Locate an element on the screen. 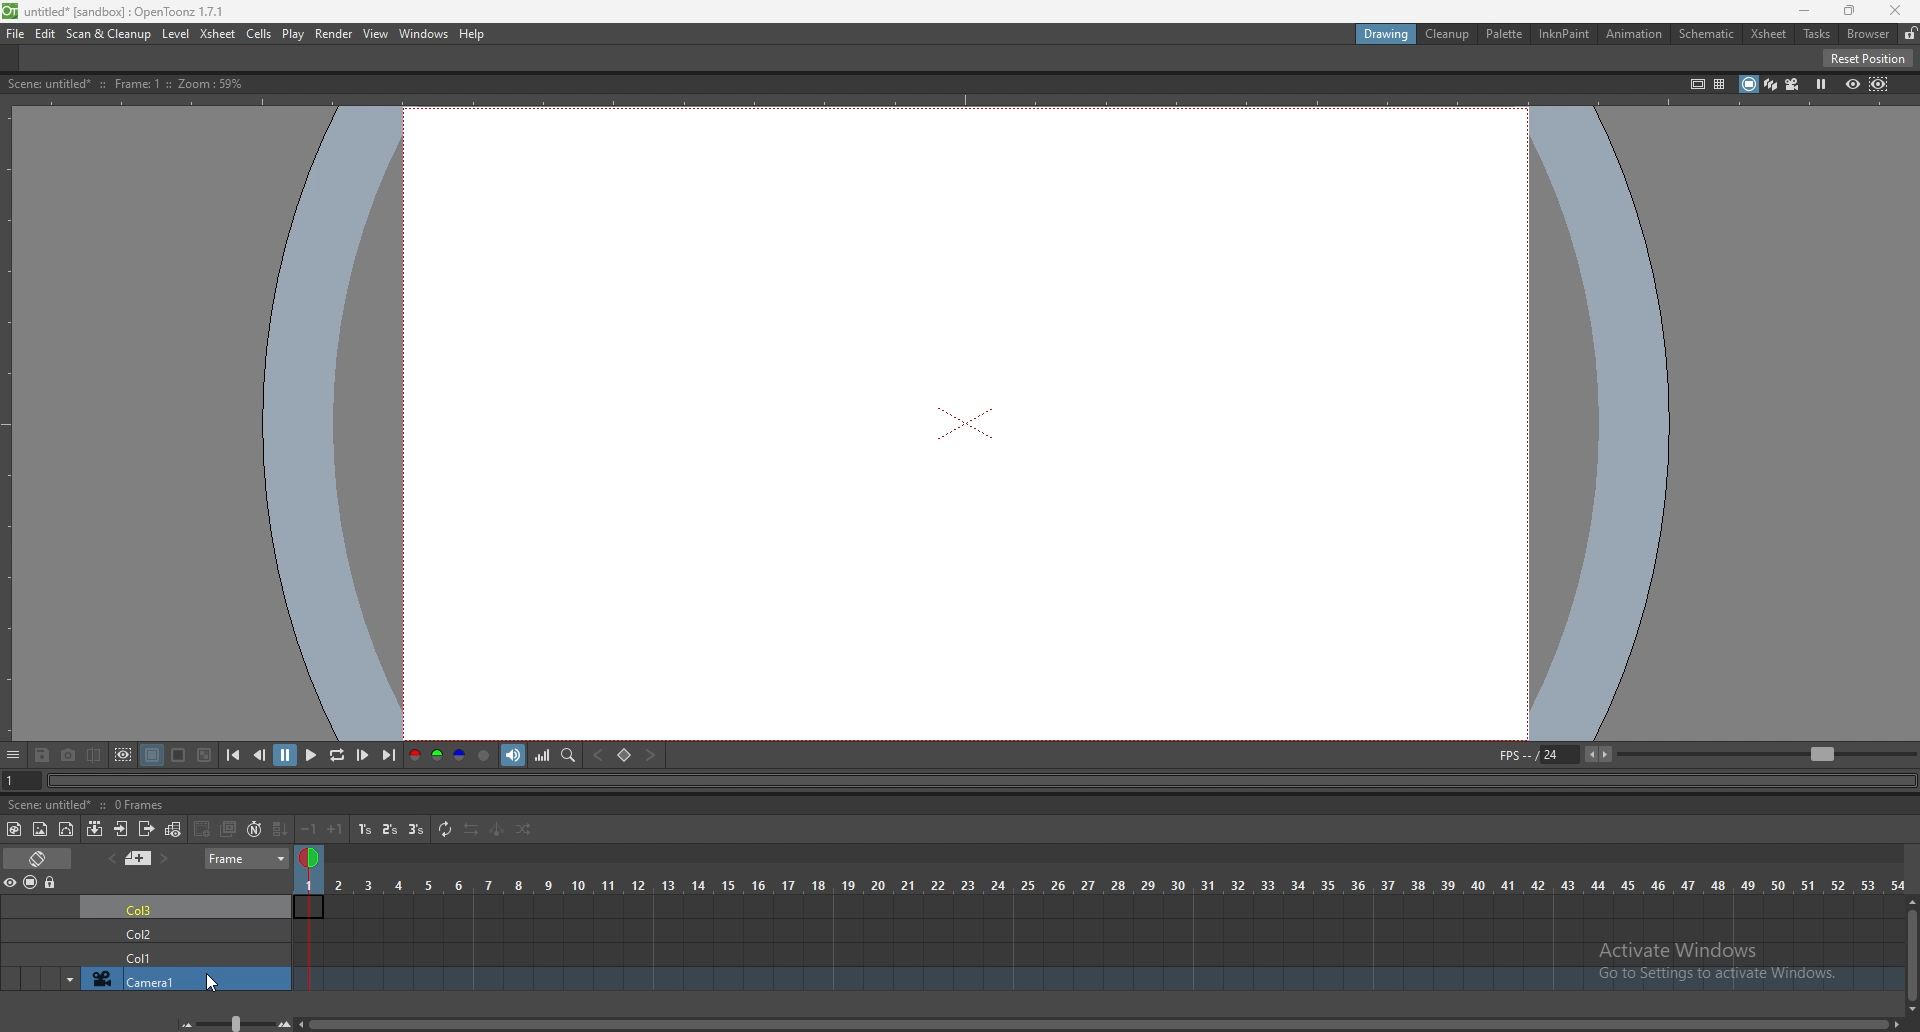 The width and height of the screenshot is (1920, 1032). timeline is located at coordinates (1098, 929).